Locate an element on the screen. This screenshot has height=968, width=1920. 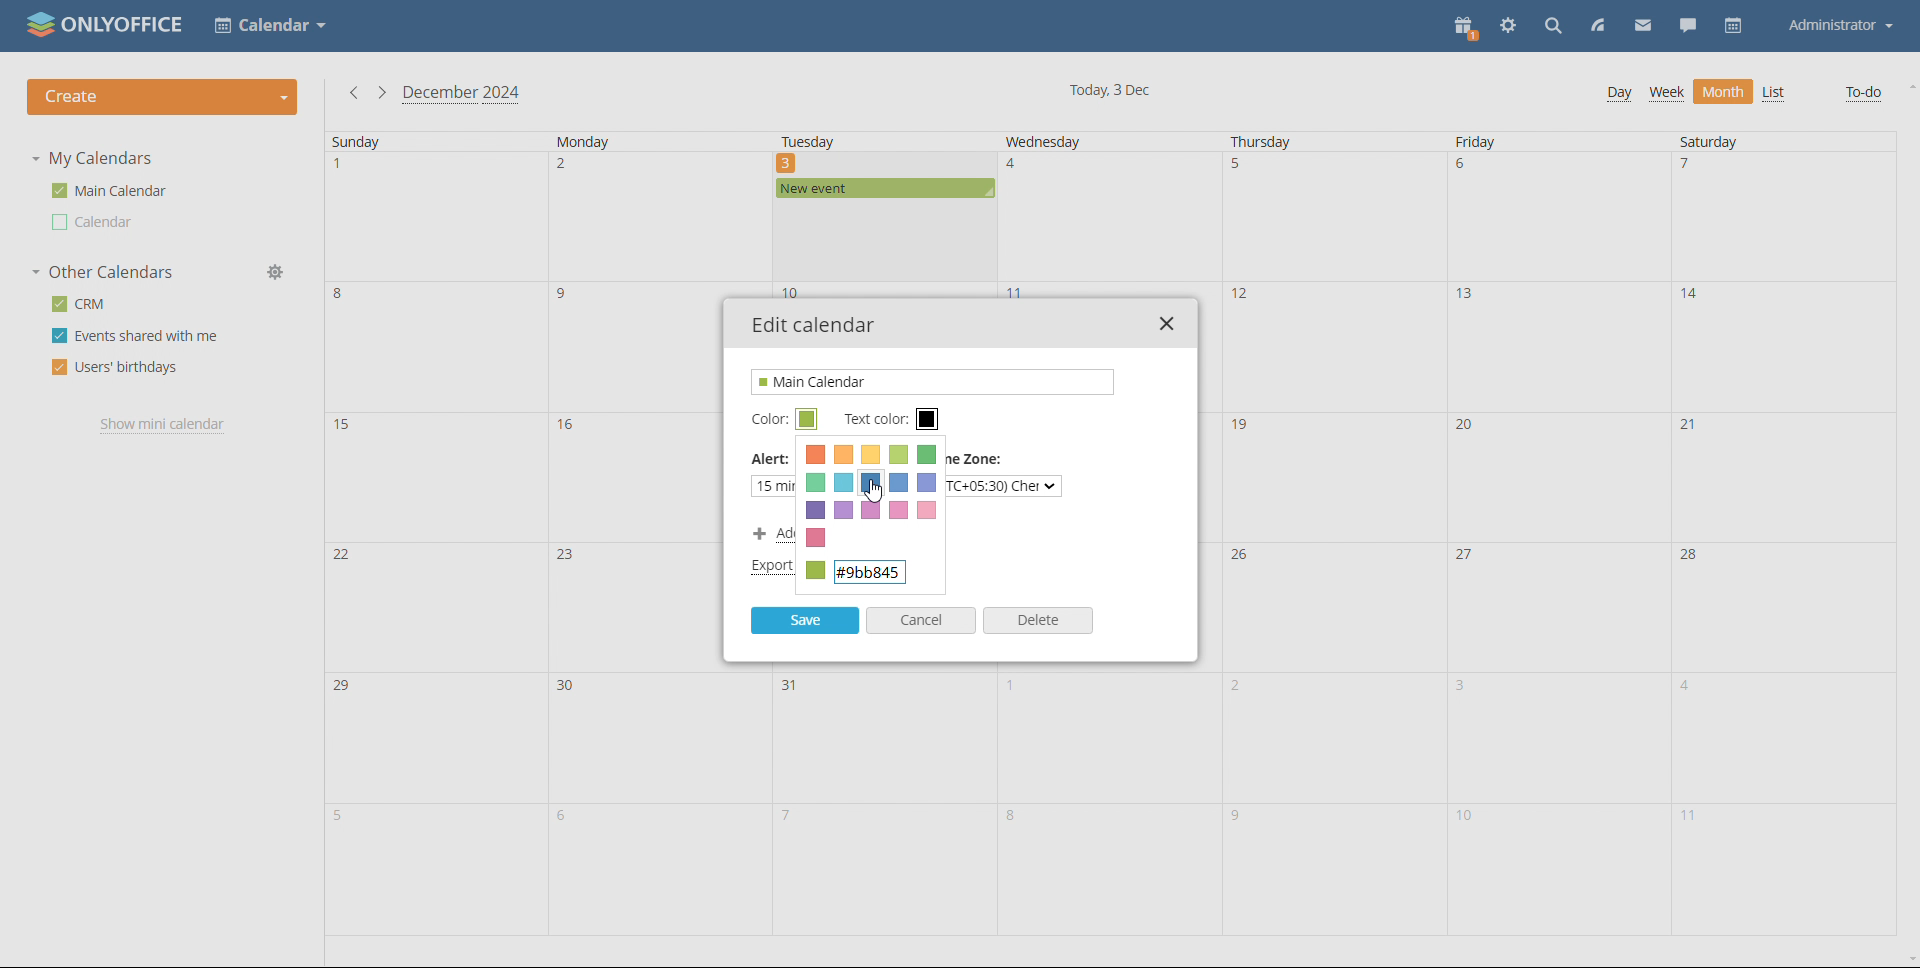
date is located at coordinates (1107, 736).